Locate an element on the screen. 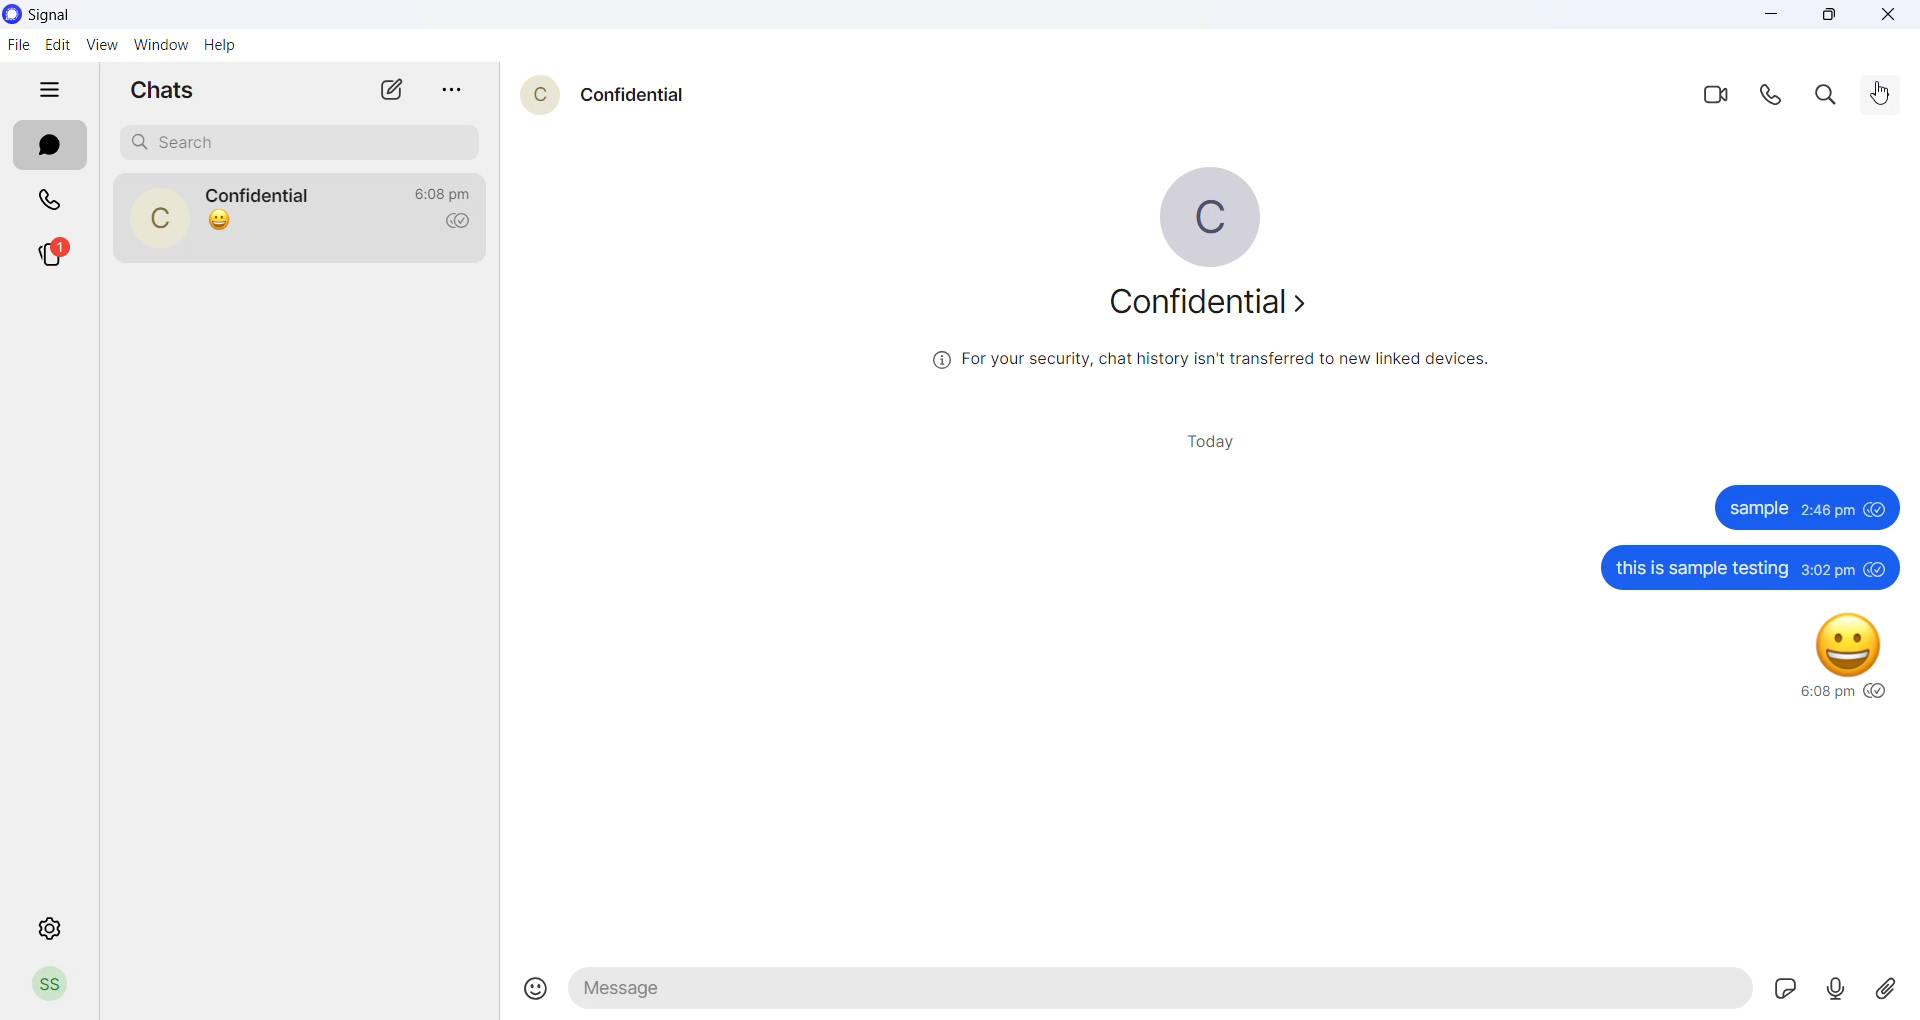 The height and width of the screenshot is (1020, 1920). seen is located at coordinates (1872, 688).